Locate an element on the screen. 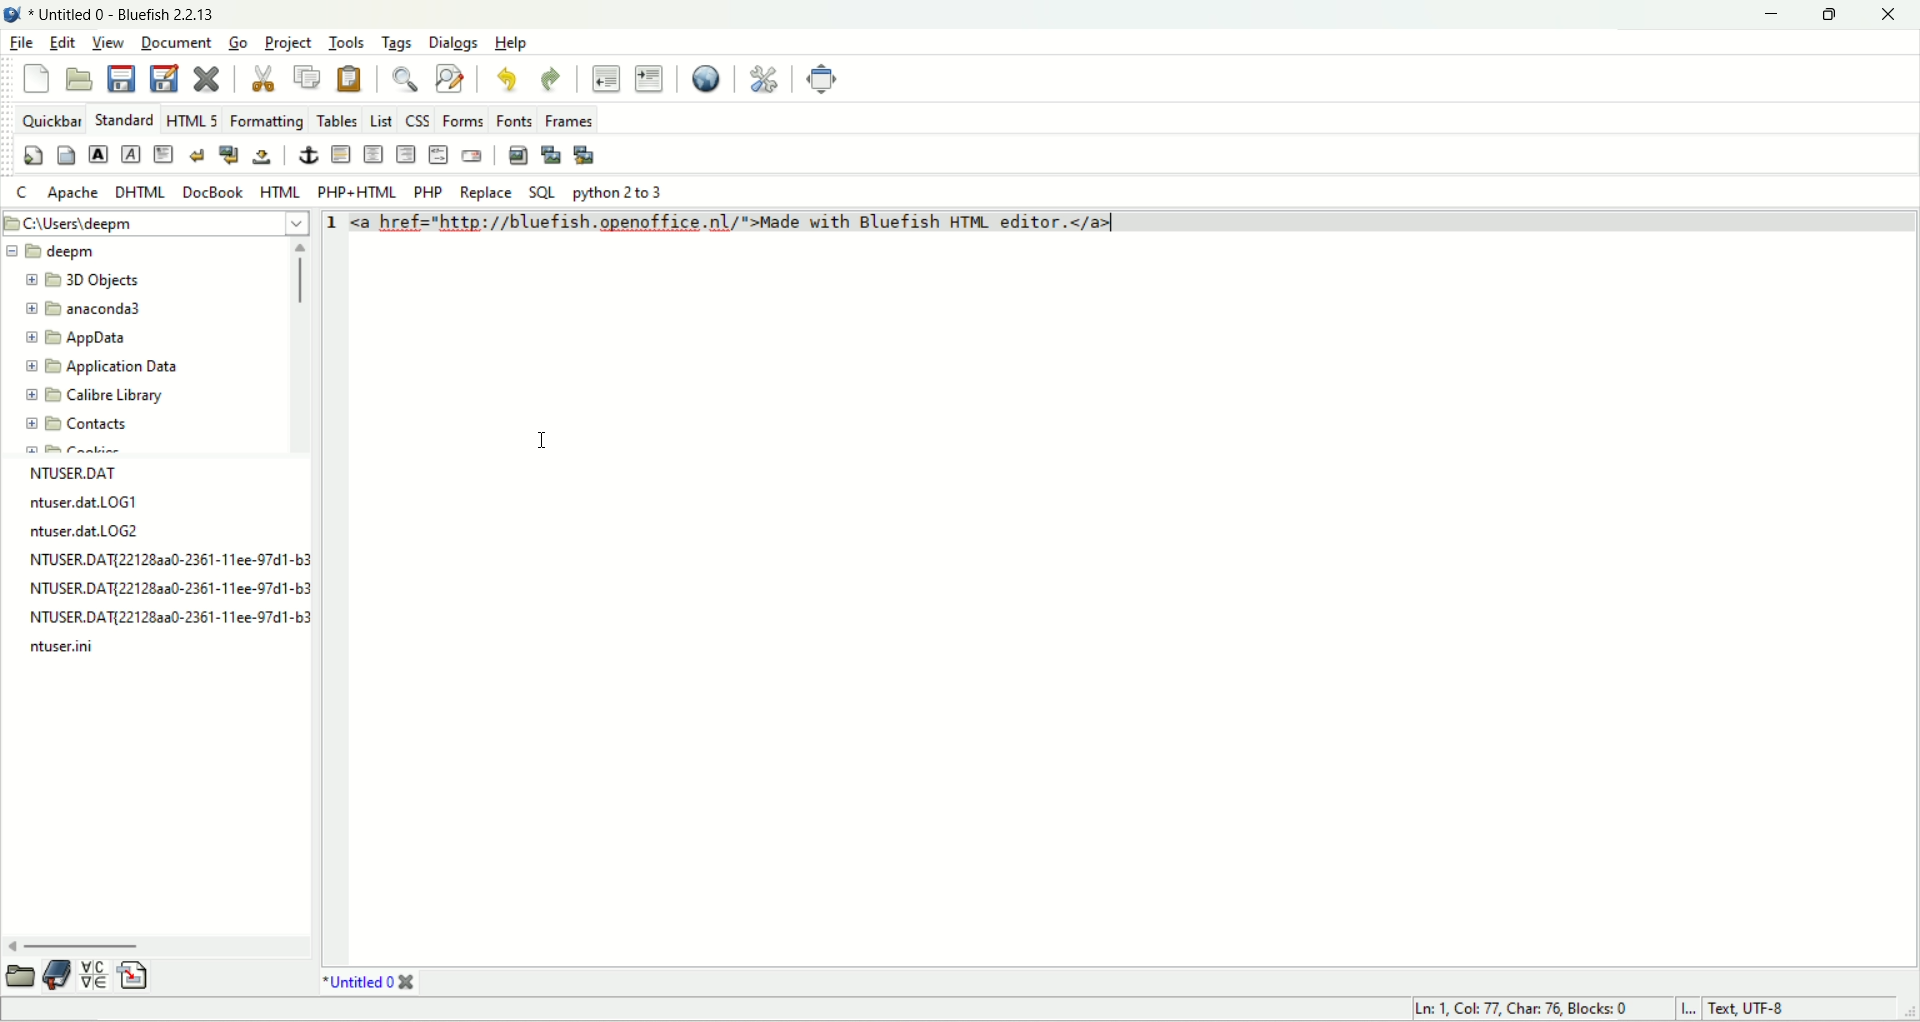 This screenshot has height=1022, width=1920. anaconda is located at coordinates (89, 306).